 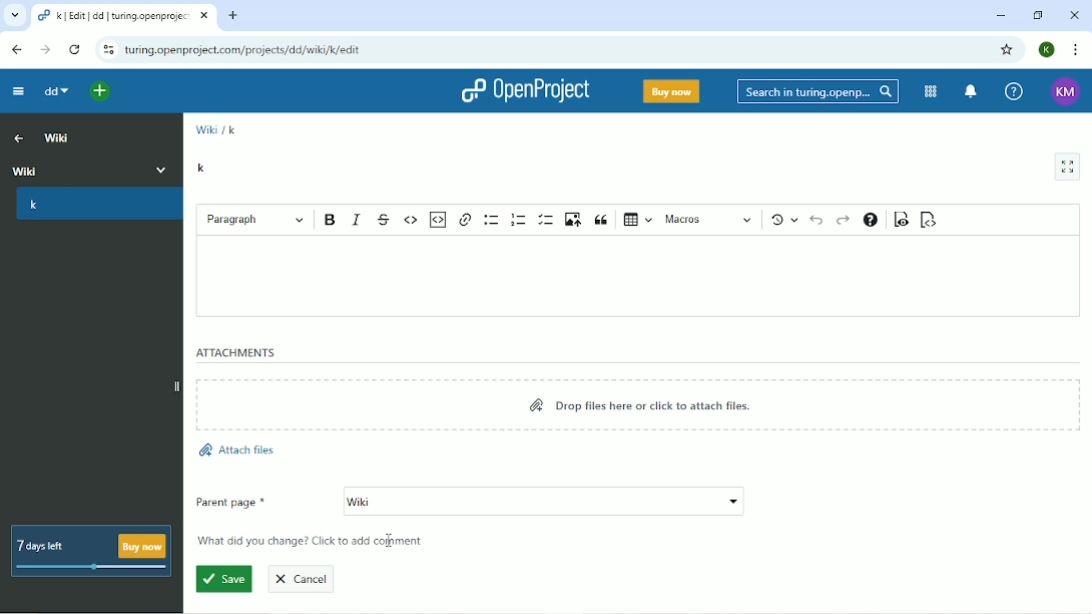 What do you see at coordinates (783, 220) in the screenshot?
I see `Show local modifications` at bounding box center [783, 220].